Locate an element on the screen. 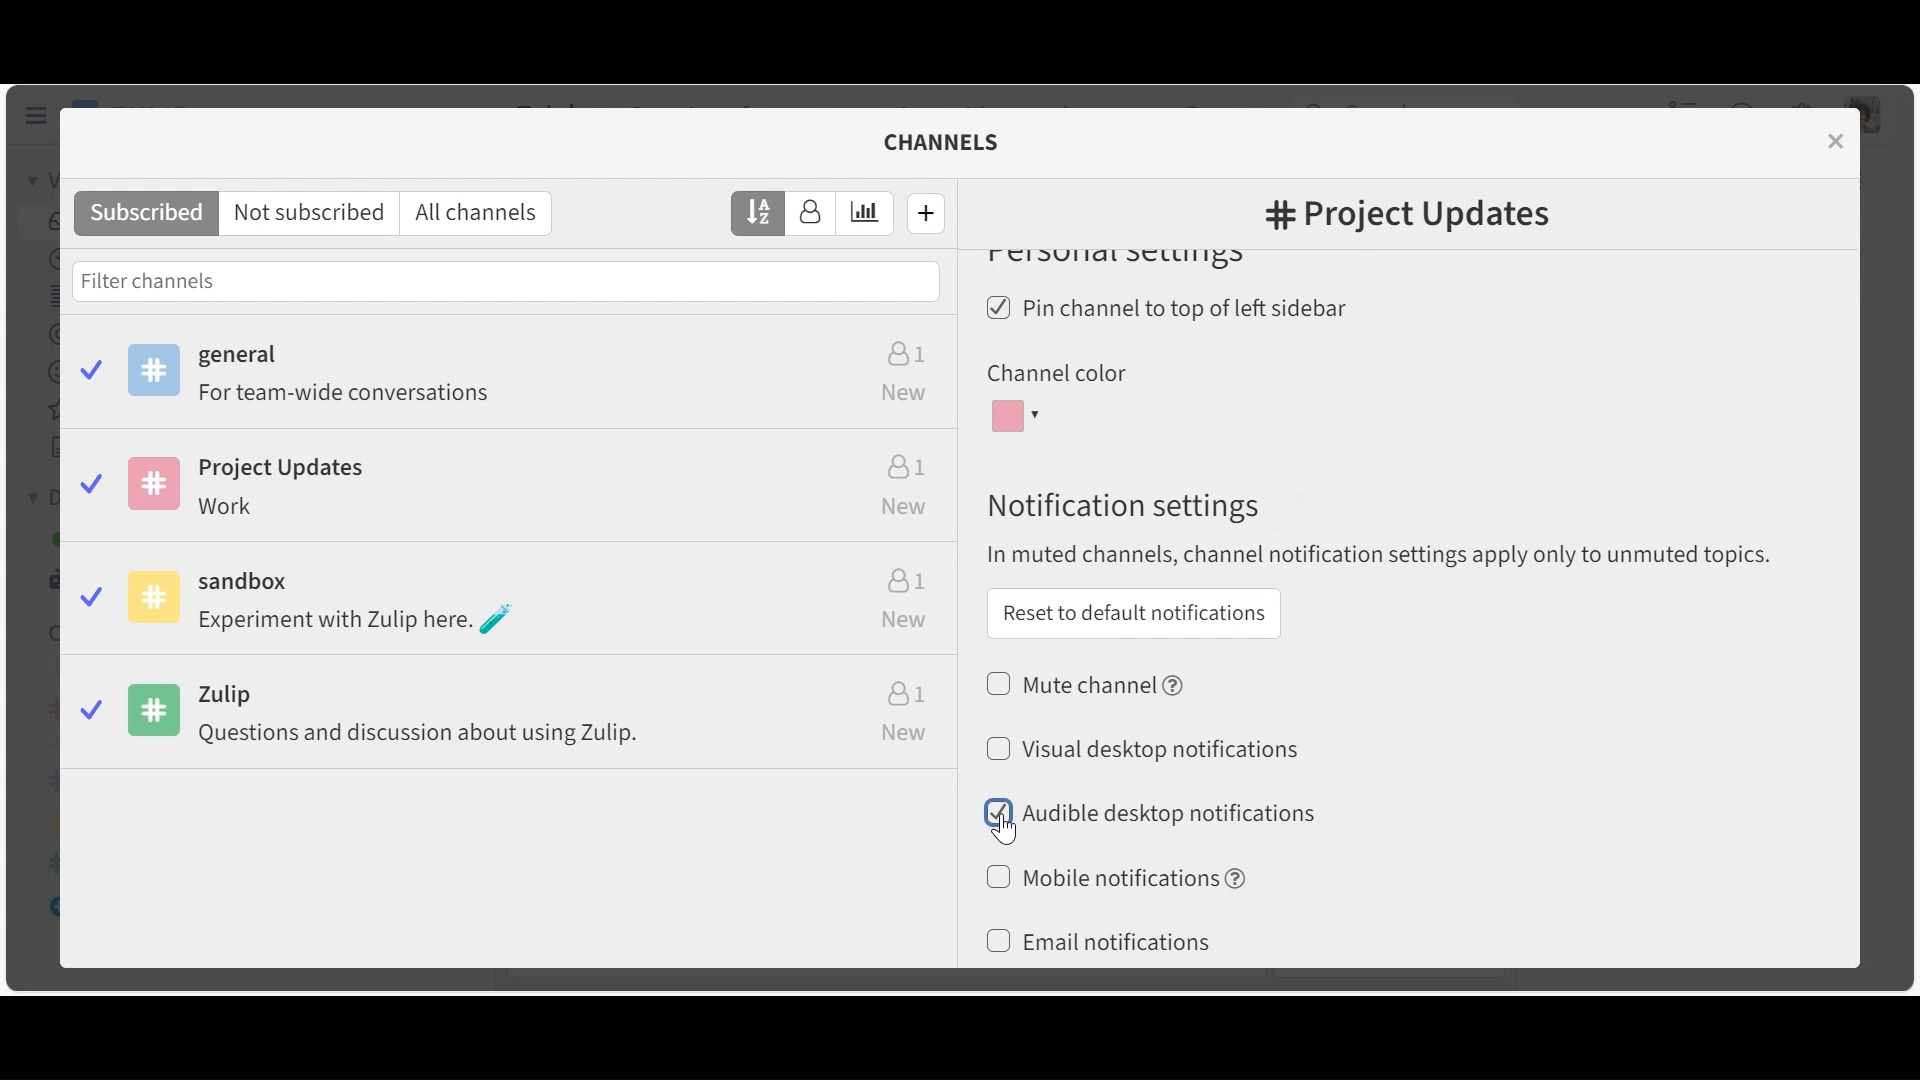 Image resolution: width=1920 pixels, height=1080 pixels. (un)select Mute channel  is located at coordinates (1088, 683).